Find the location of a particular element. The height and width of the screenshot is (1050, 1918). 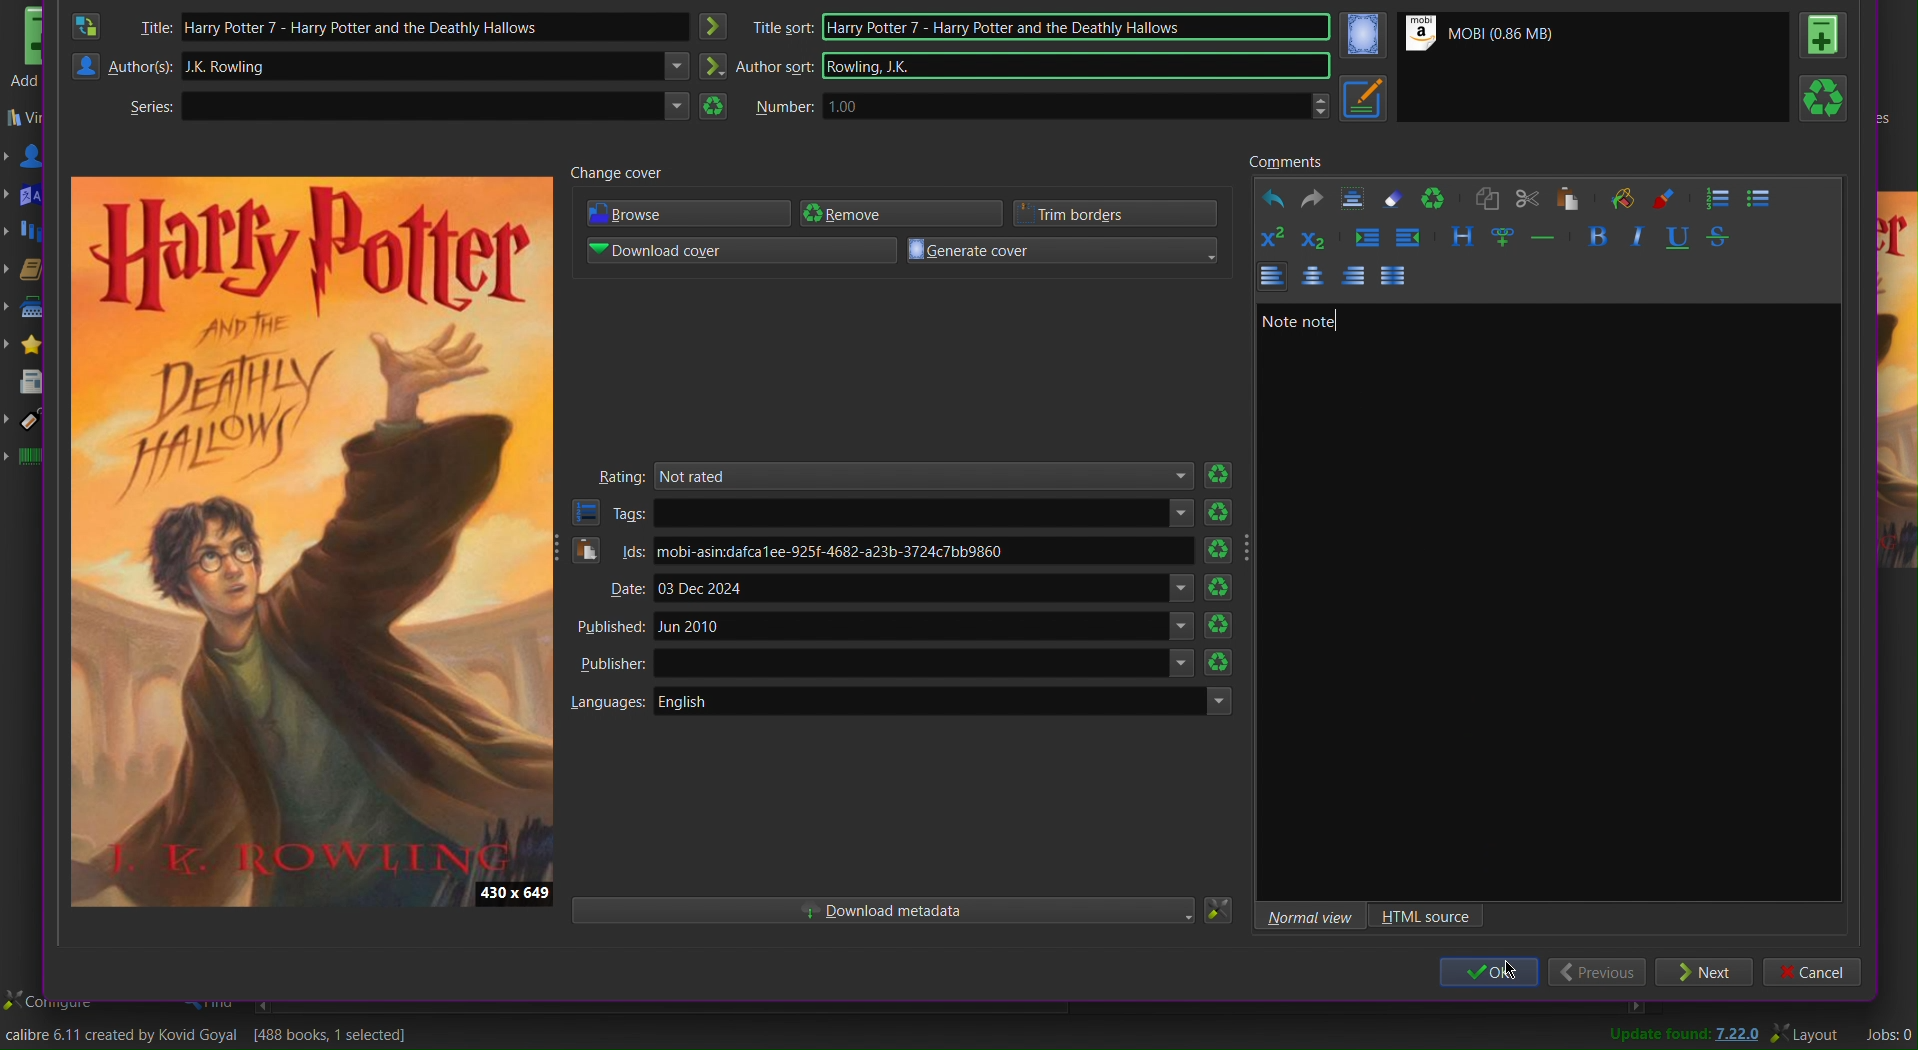

Date is located at coordinates (616, 590).